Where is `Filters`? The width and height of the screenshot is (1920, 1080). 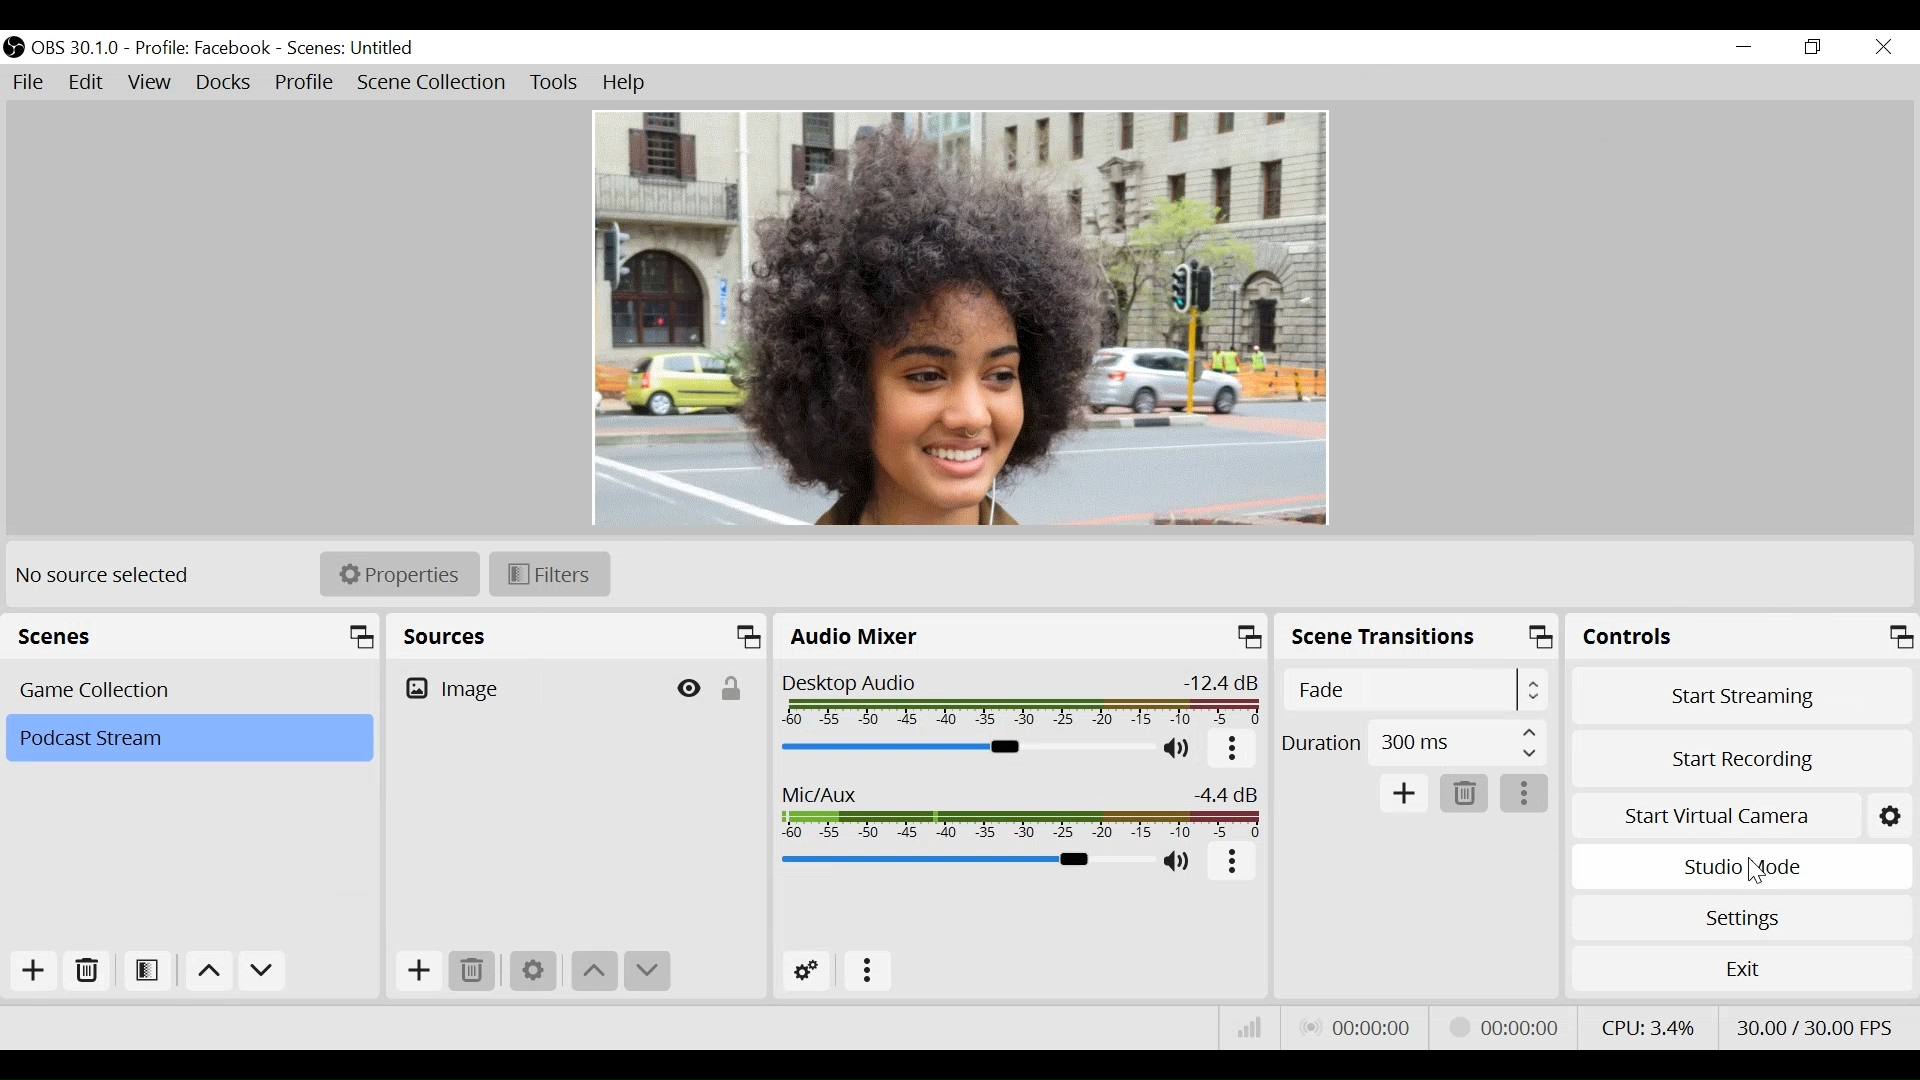
Filters is located at coordinates (551, 575).